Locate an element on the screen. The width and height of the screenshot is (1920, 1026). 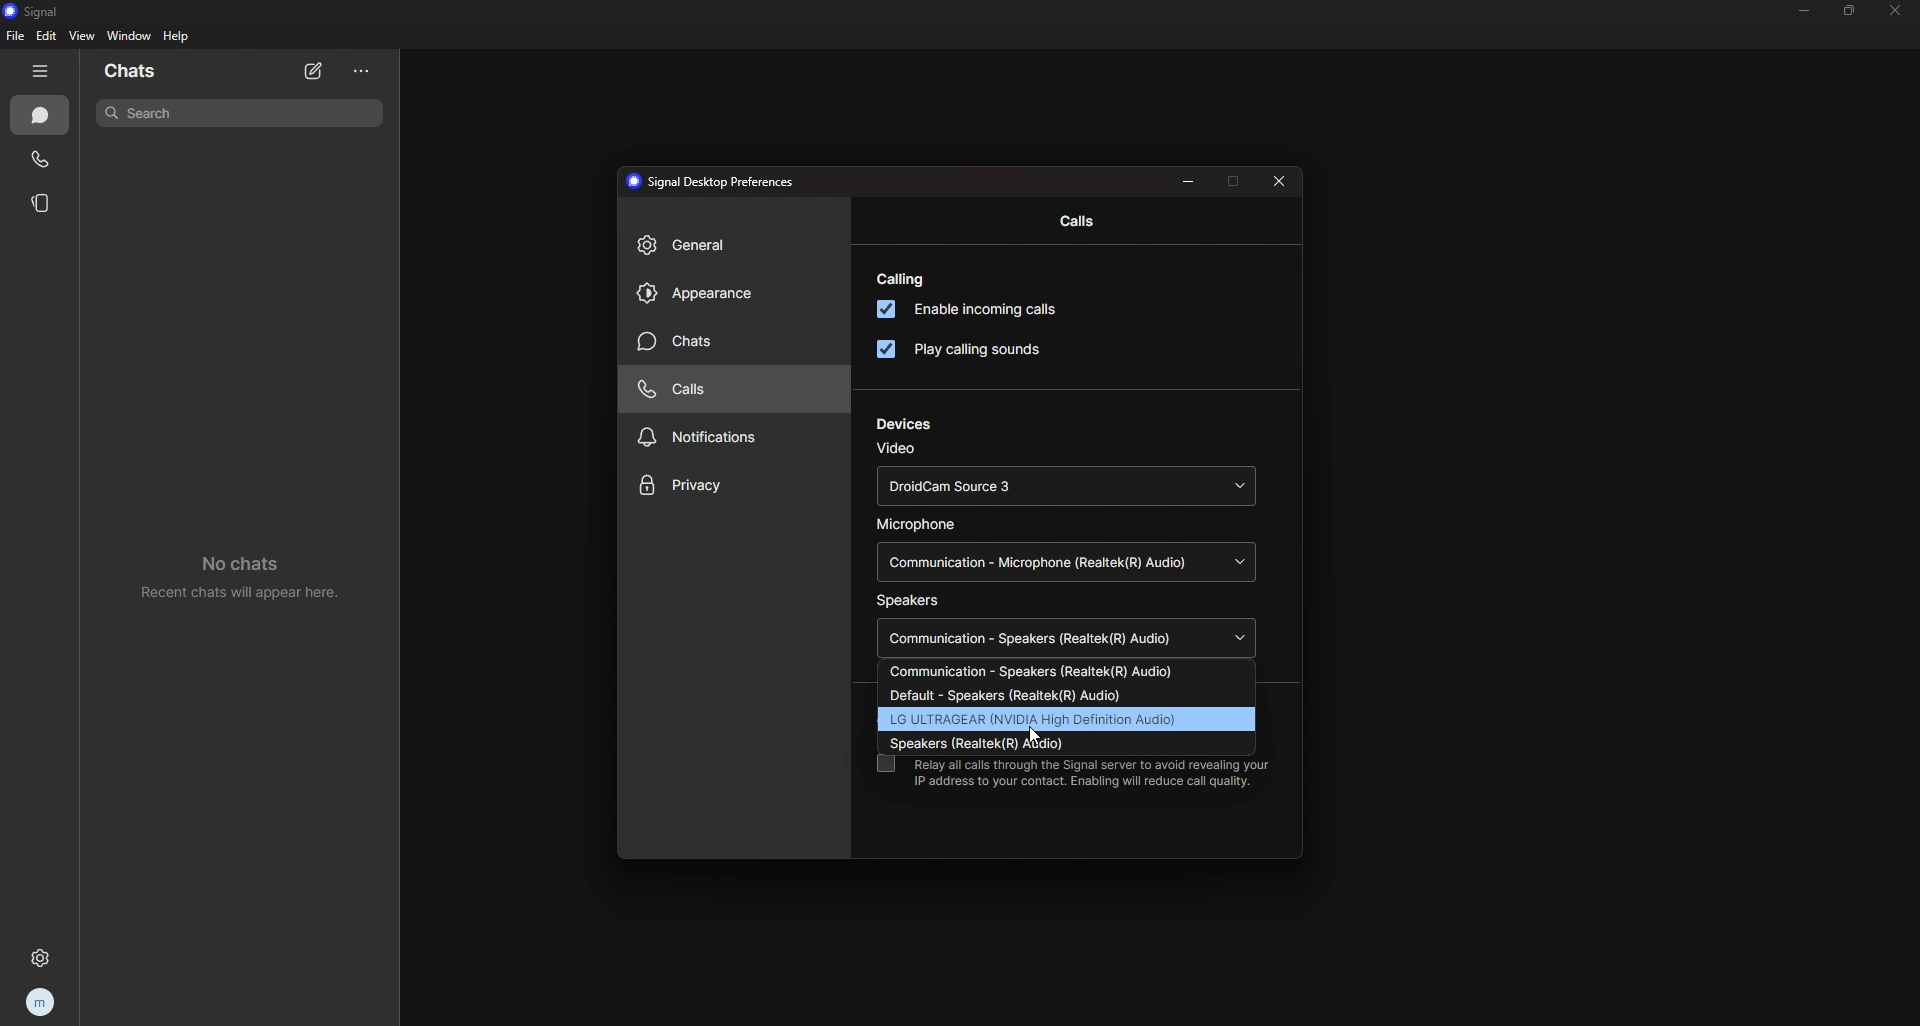
view is located at coordinates (83, 36).